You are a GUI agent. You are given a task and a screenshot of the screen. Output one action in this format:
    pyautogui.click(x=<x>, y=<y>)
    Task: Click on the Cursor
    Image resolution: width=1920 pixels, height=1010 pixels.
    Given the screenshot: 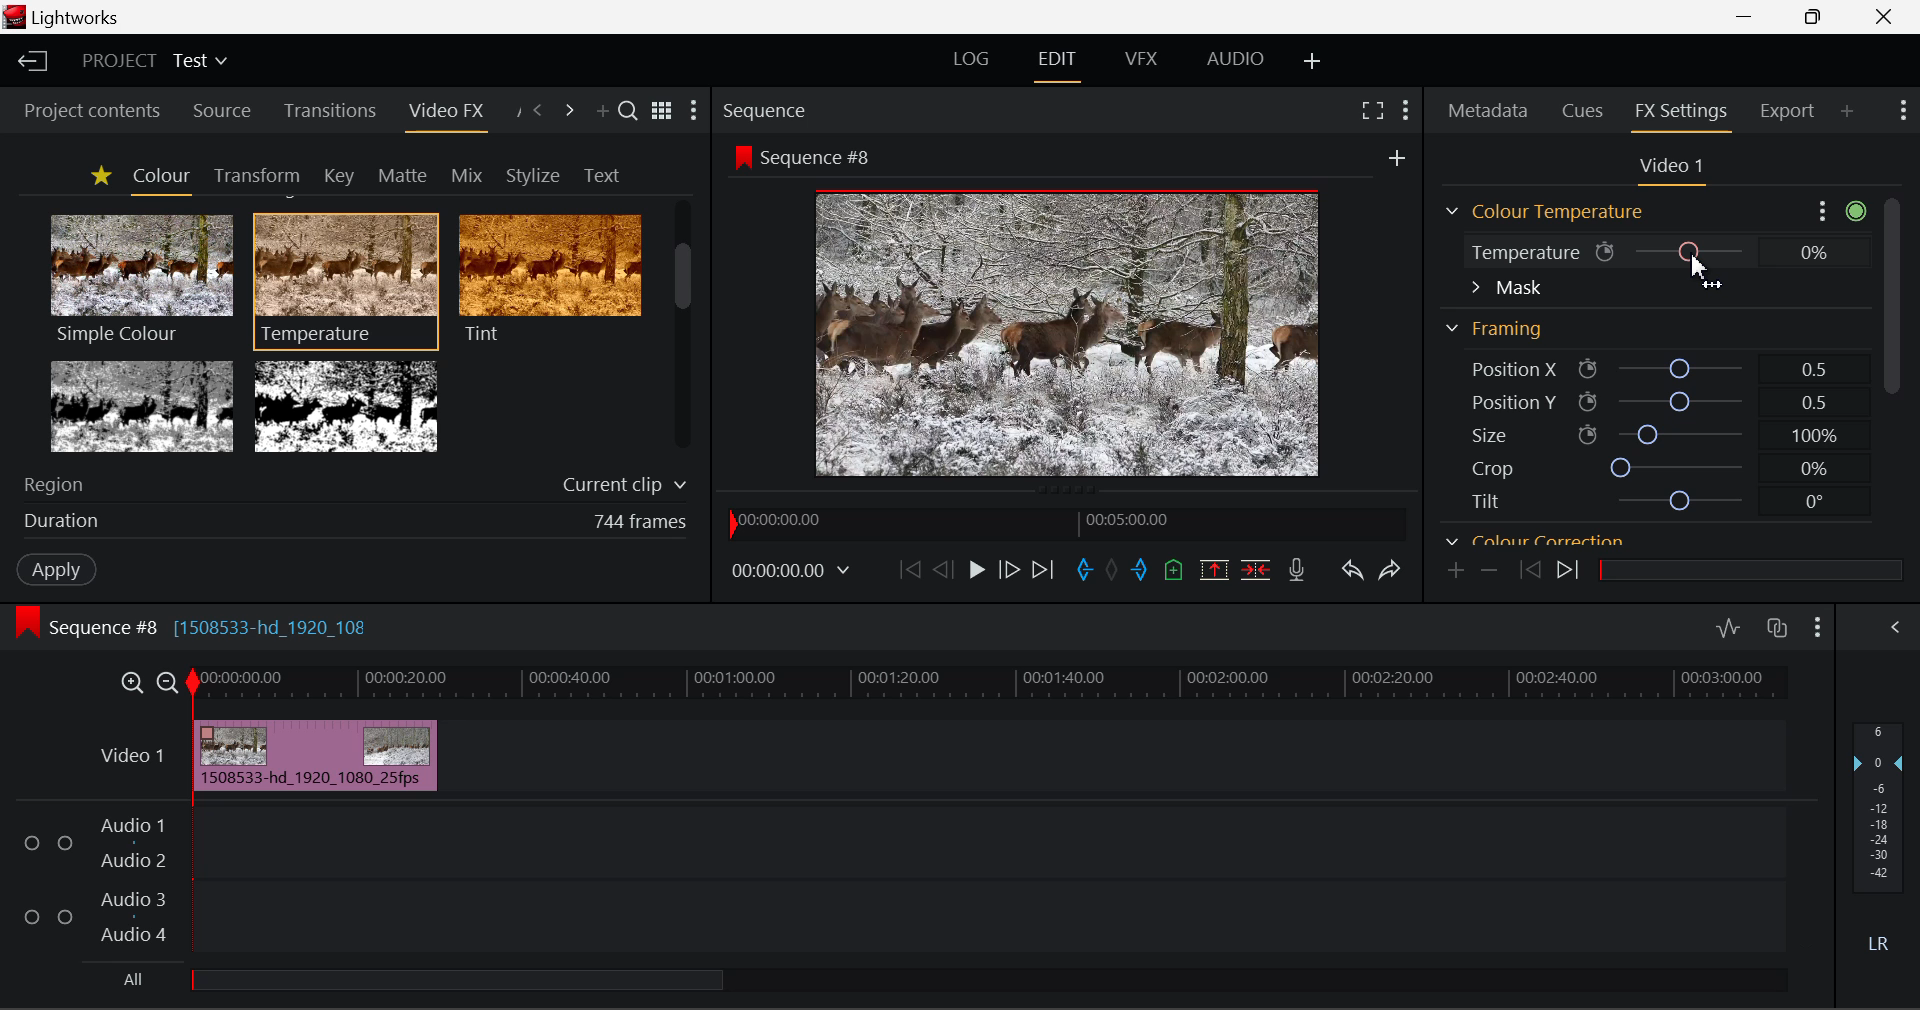 What is the action you would take?
    pyautogui.click(x=1703, y=271)
    